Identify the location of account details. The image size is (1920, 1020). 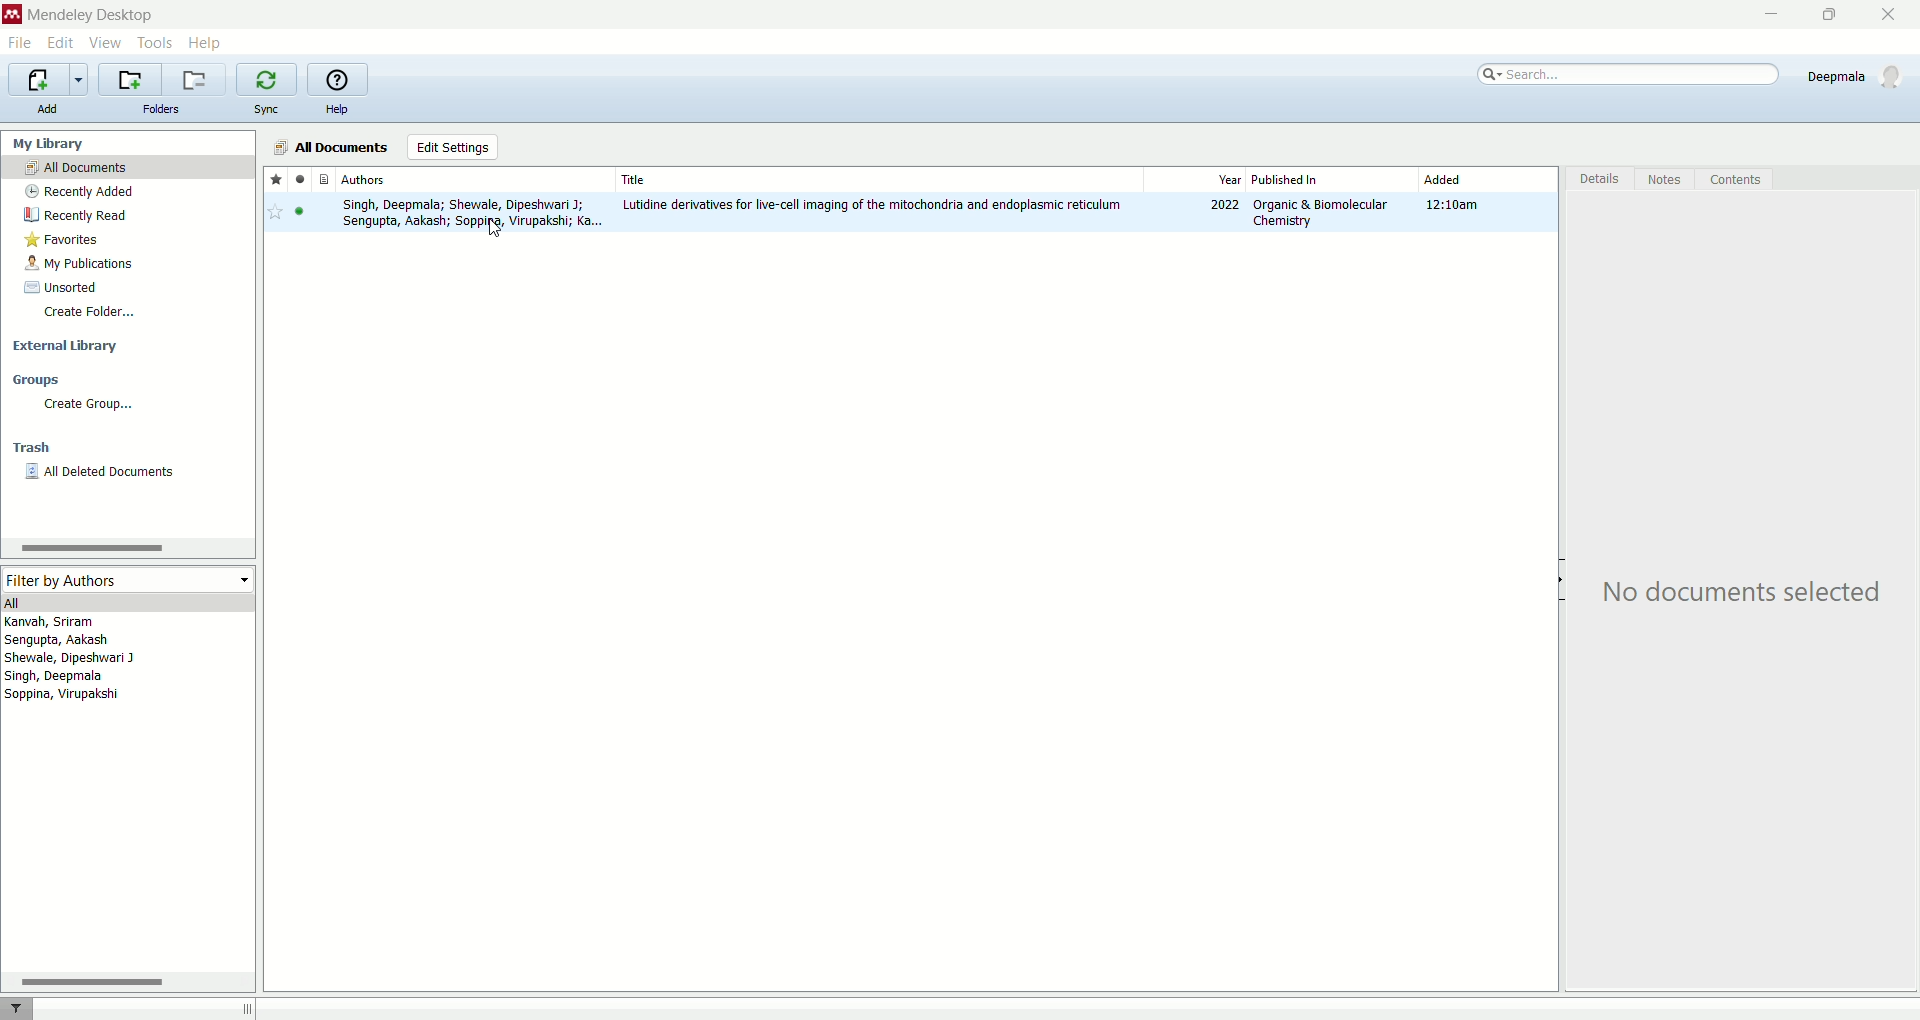
(1853, 74).